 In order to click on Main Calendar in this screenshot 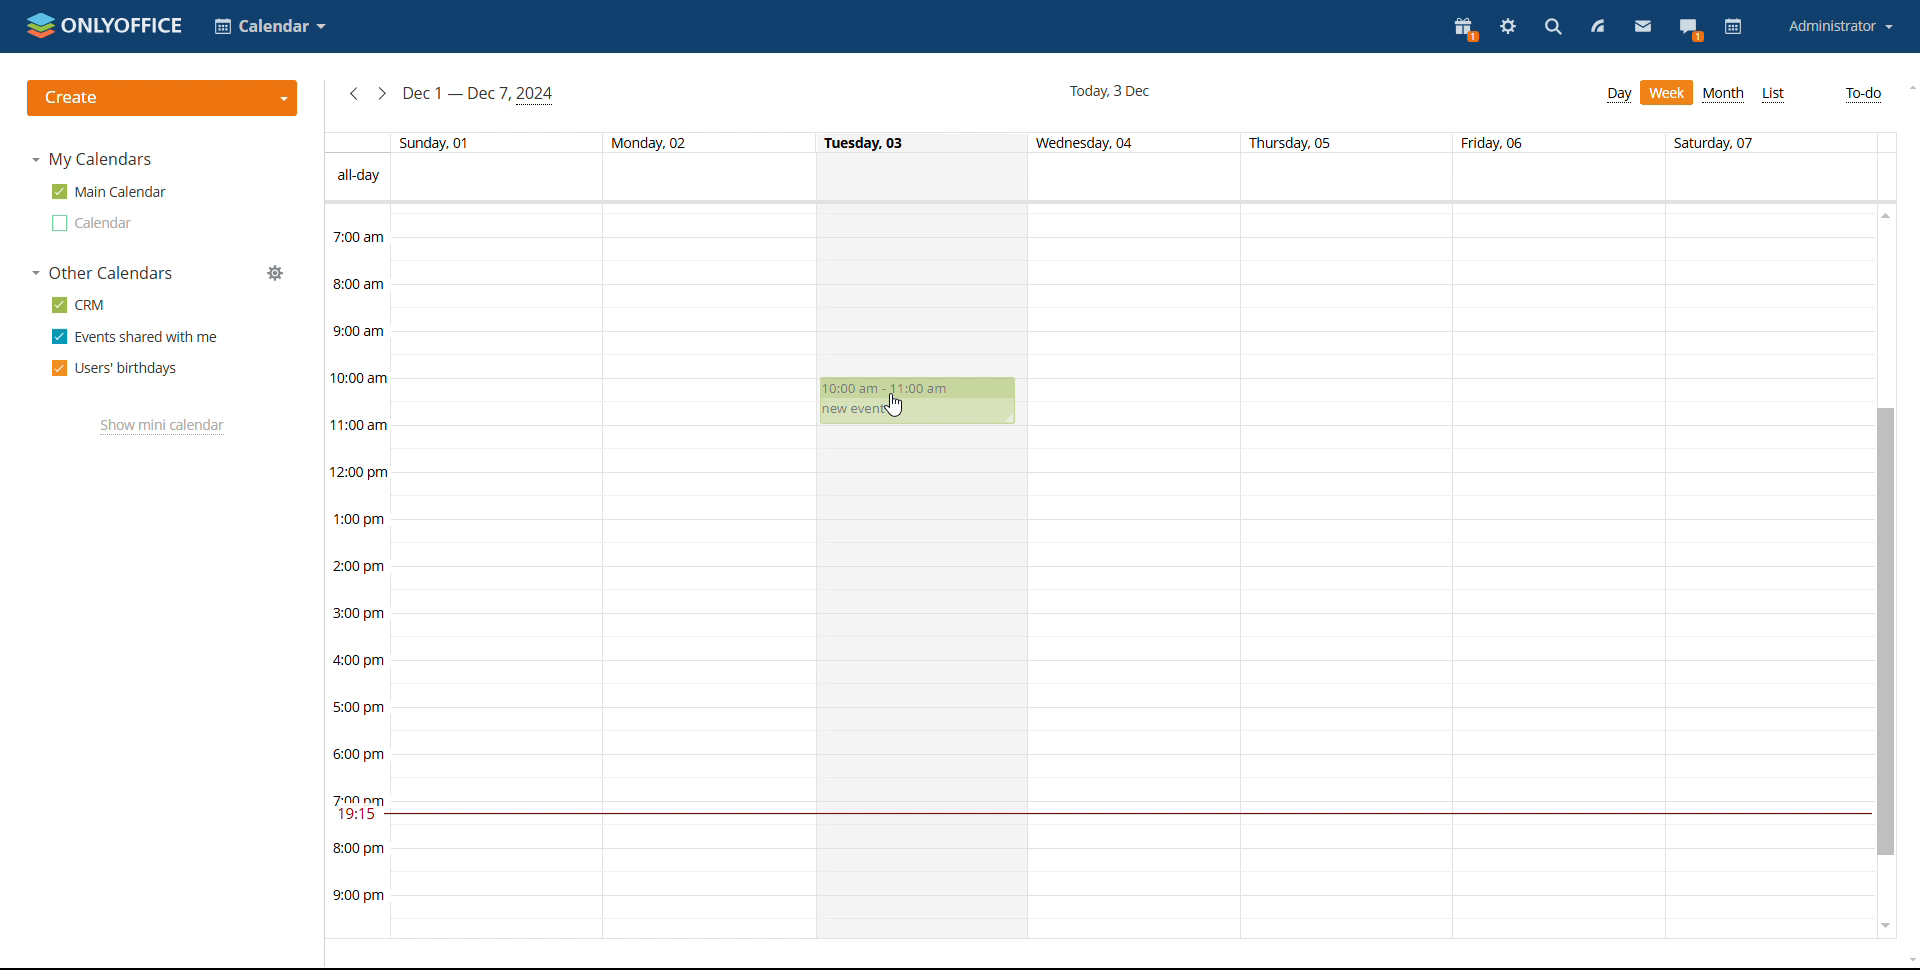, I will do `click(110, 191)`.